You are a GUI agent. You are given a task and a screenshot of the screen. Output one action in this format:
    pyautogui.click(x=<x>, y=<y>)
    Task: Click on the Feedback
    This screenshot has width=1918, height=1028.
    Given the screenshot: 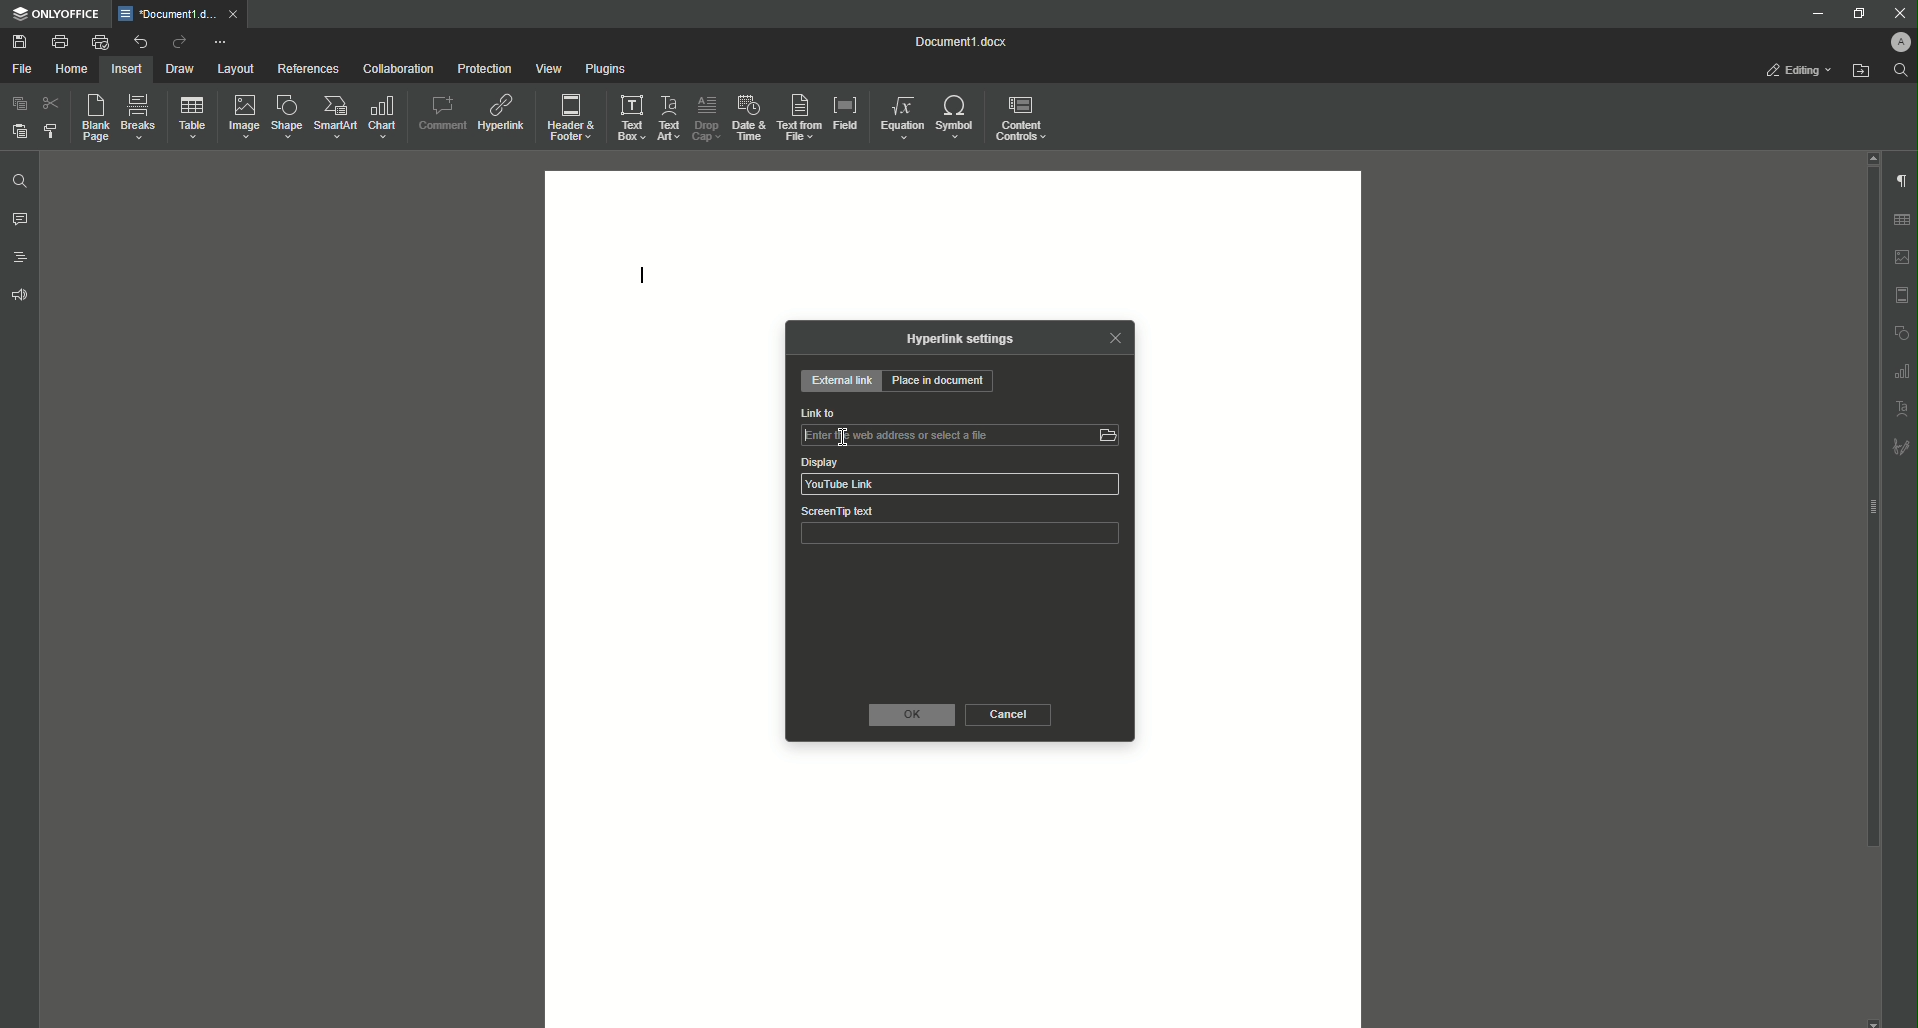 What is the action you would take?
    pyautogui.click(x=20, y=295)
    